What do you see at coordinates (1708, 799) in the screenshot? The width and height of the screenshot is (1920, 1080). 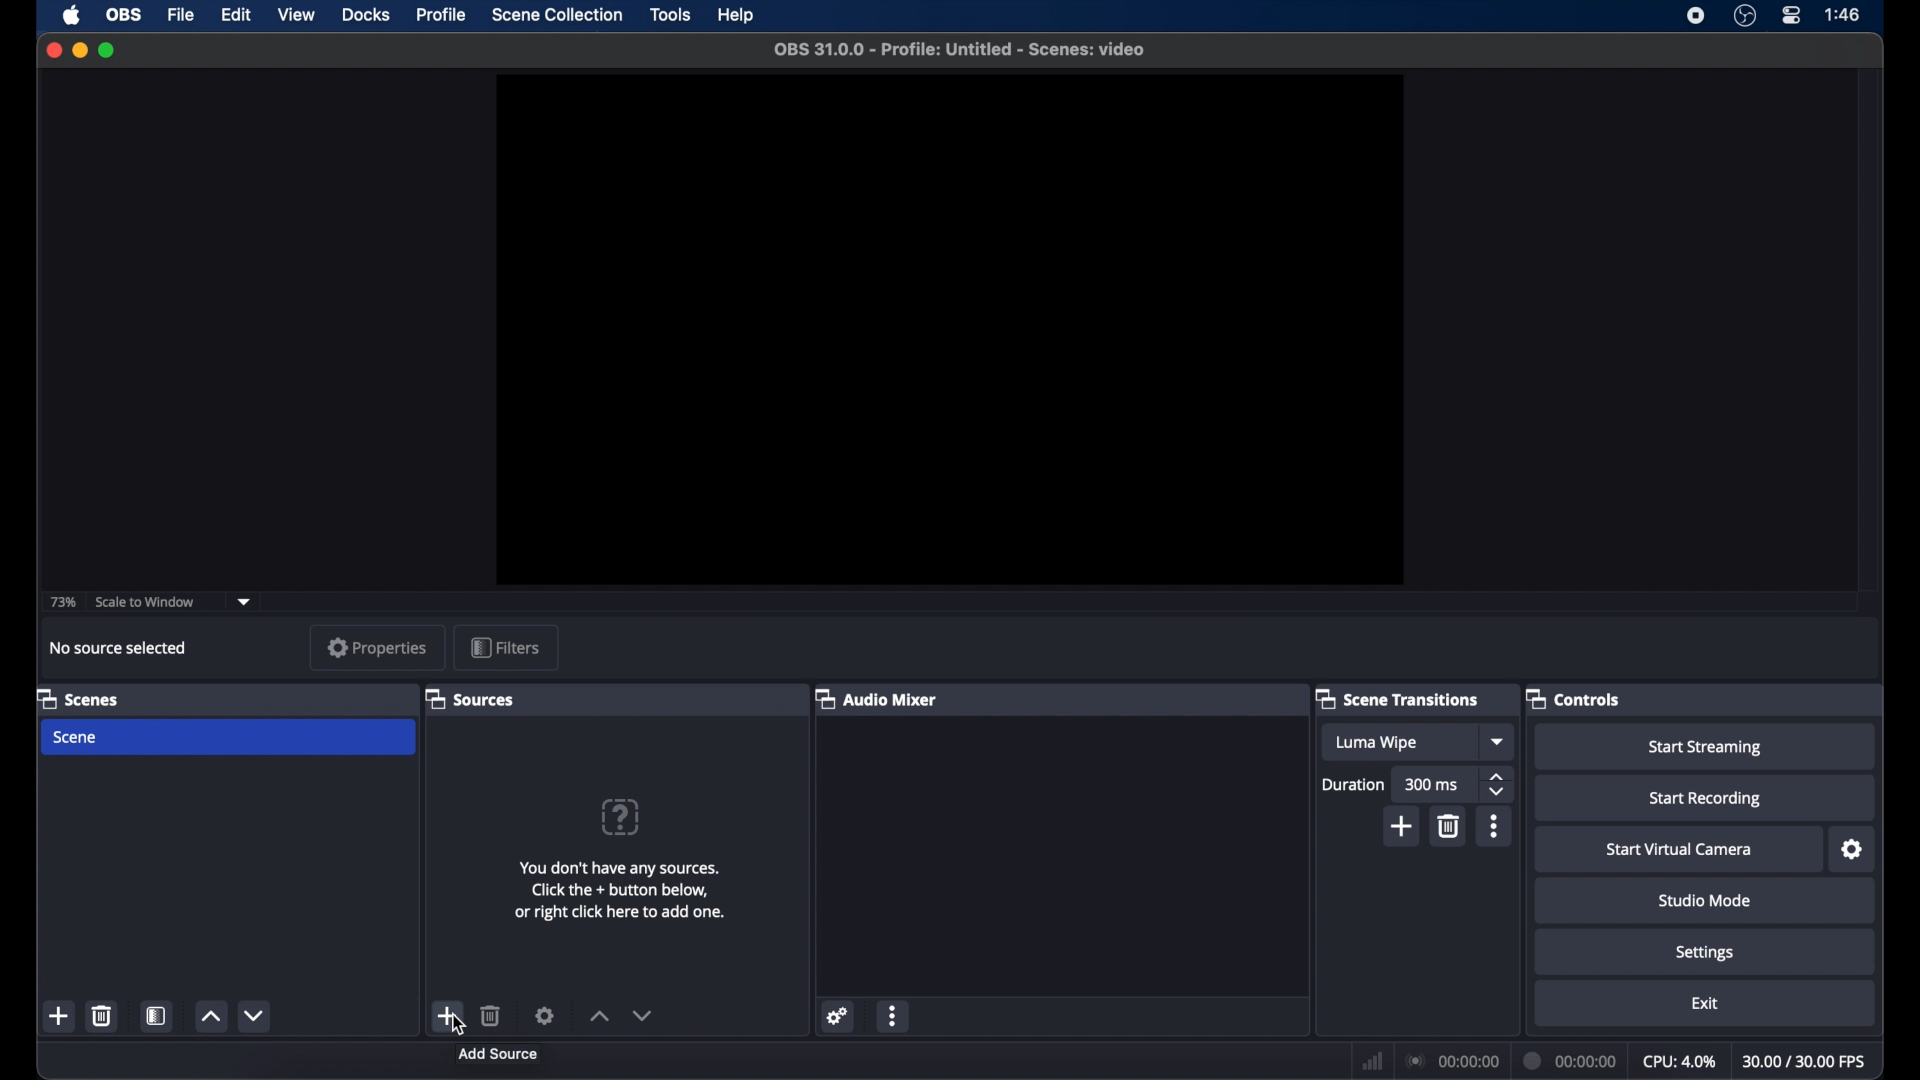 I see `start recording` at bounding box center [1708, 799].